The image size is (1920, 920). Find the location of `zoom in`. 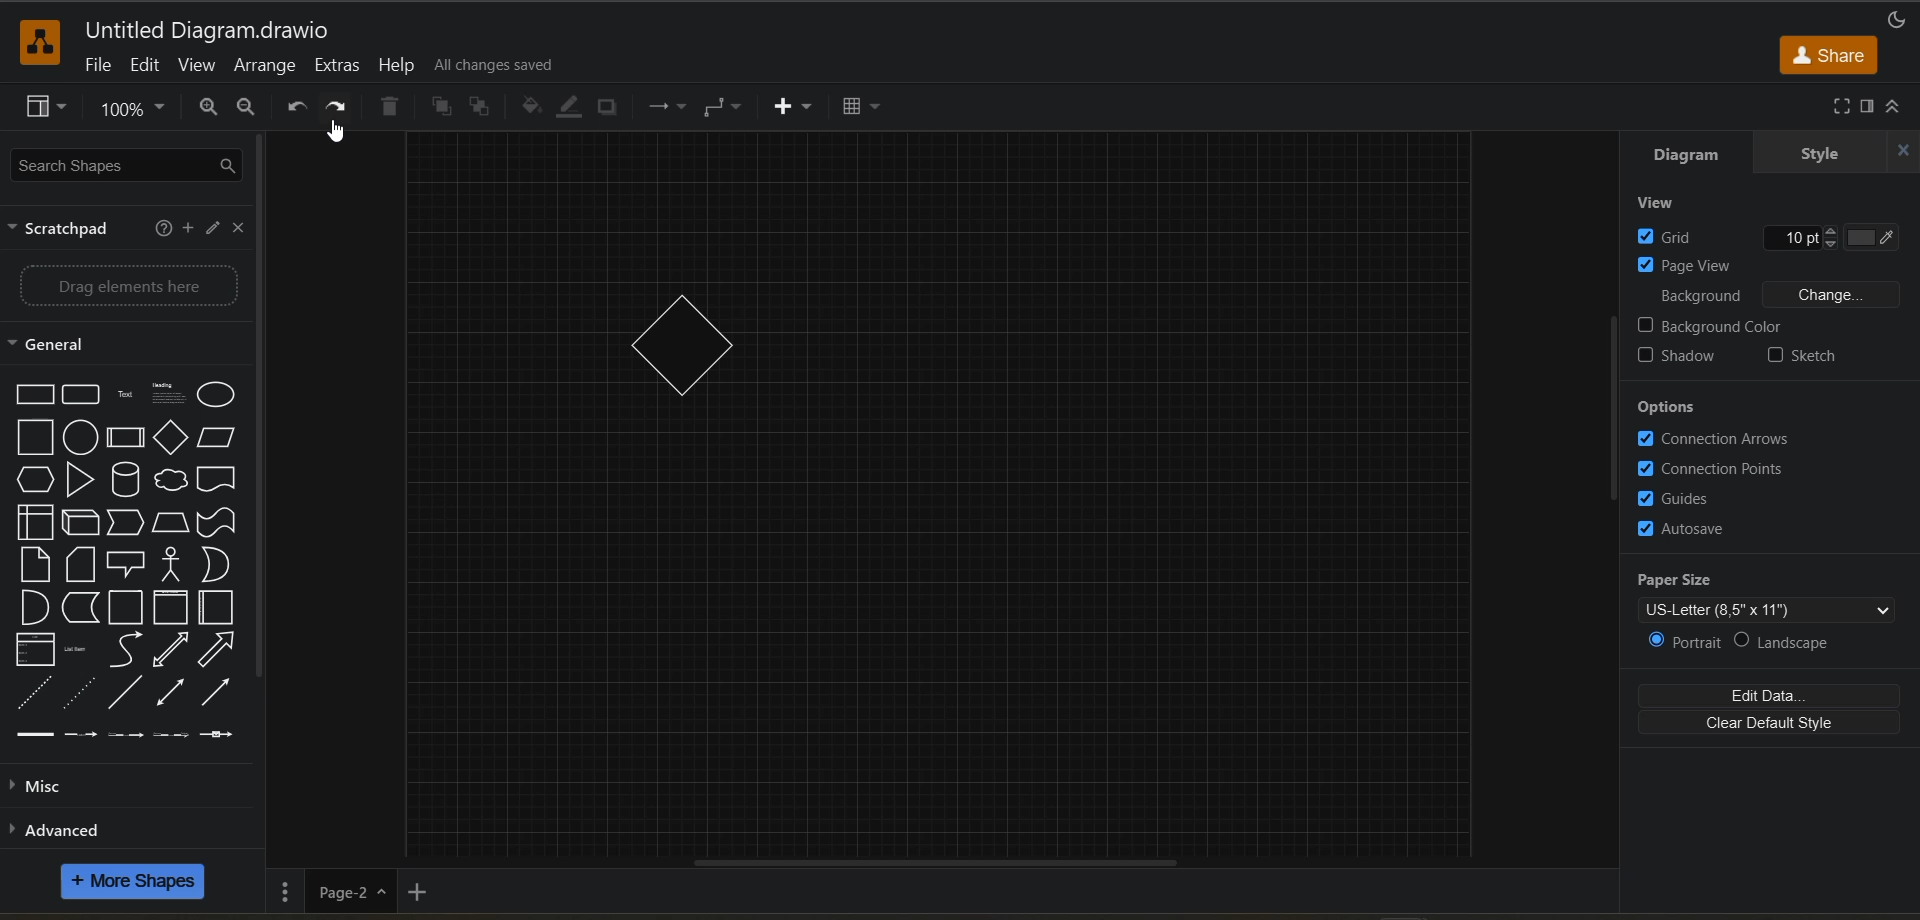

zoom in is located at coordinates (204, 108).